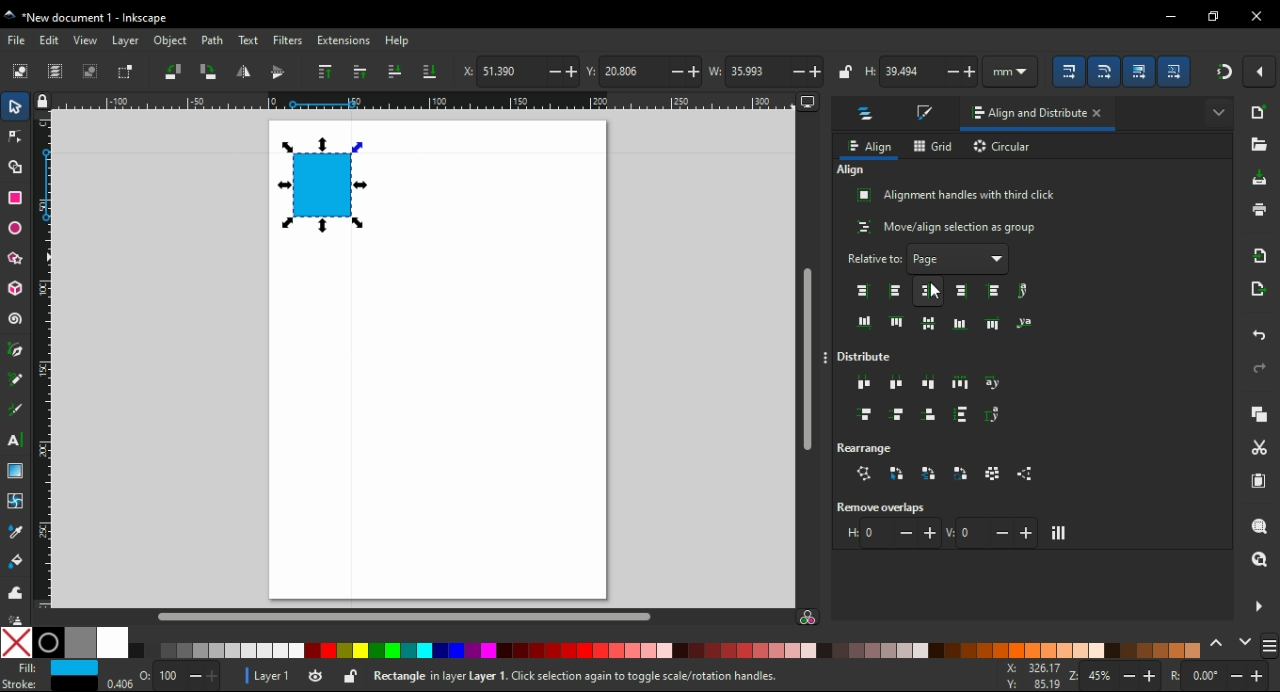 The image size is (1280, 692). I want to click on import, so click(1263, 255).